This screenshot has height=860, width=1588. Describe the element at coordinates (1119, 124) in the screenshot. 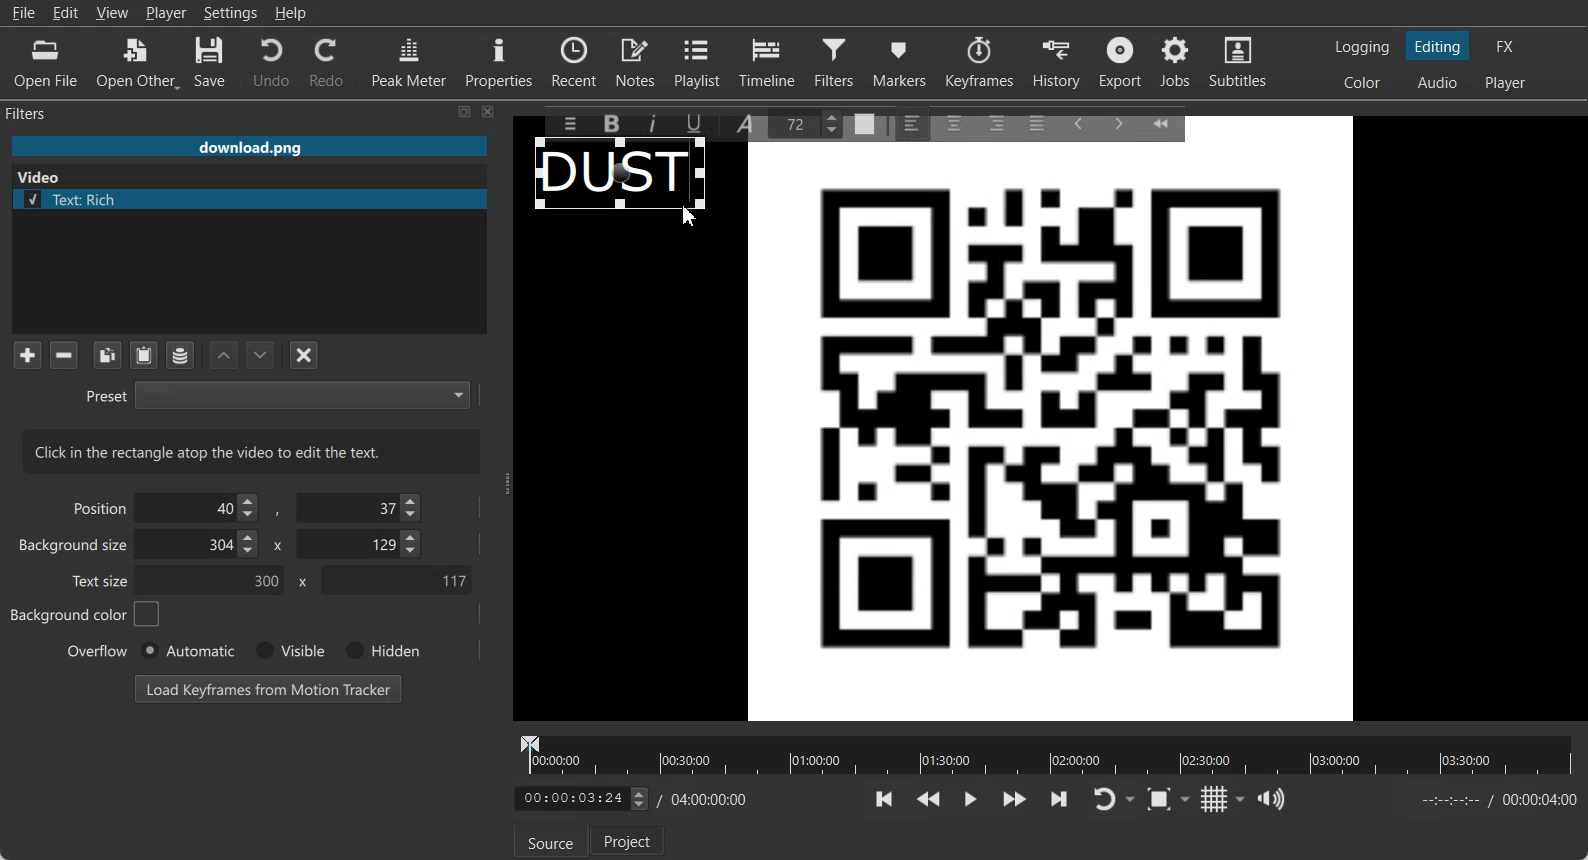

I see `Insert Indent` at that location.